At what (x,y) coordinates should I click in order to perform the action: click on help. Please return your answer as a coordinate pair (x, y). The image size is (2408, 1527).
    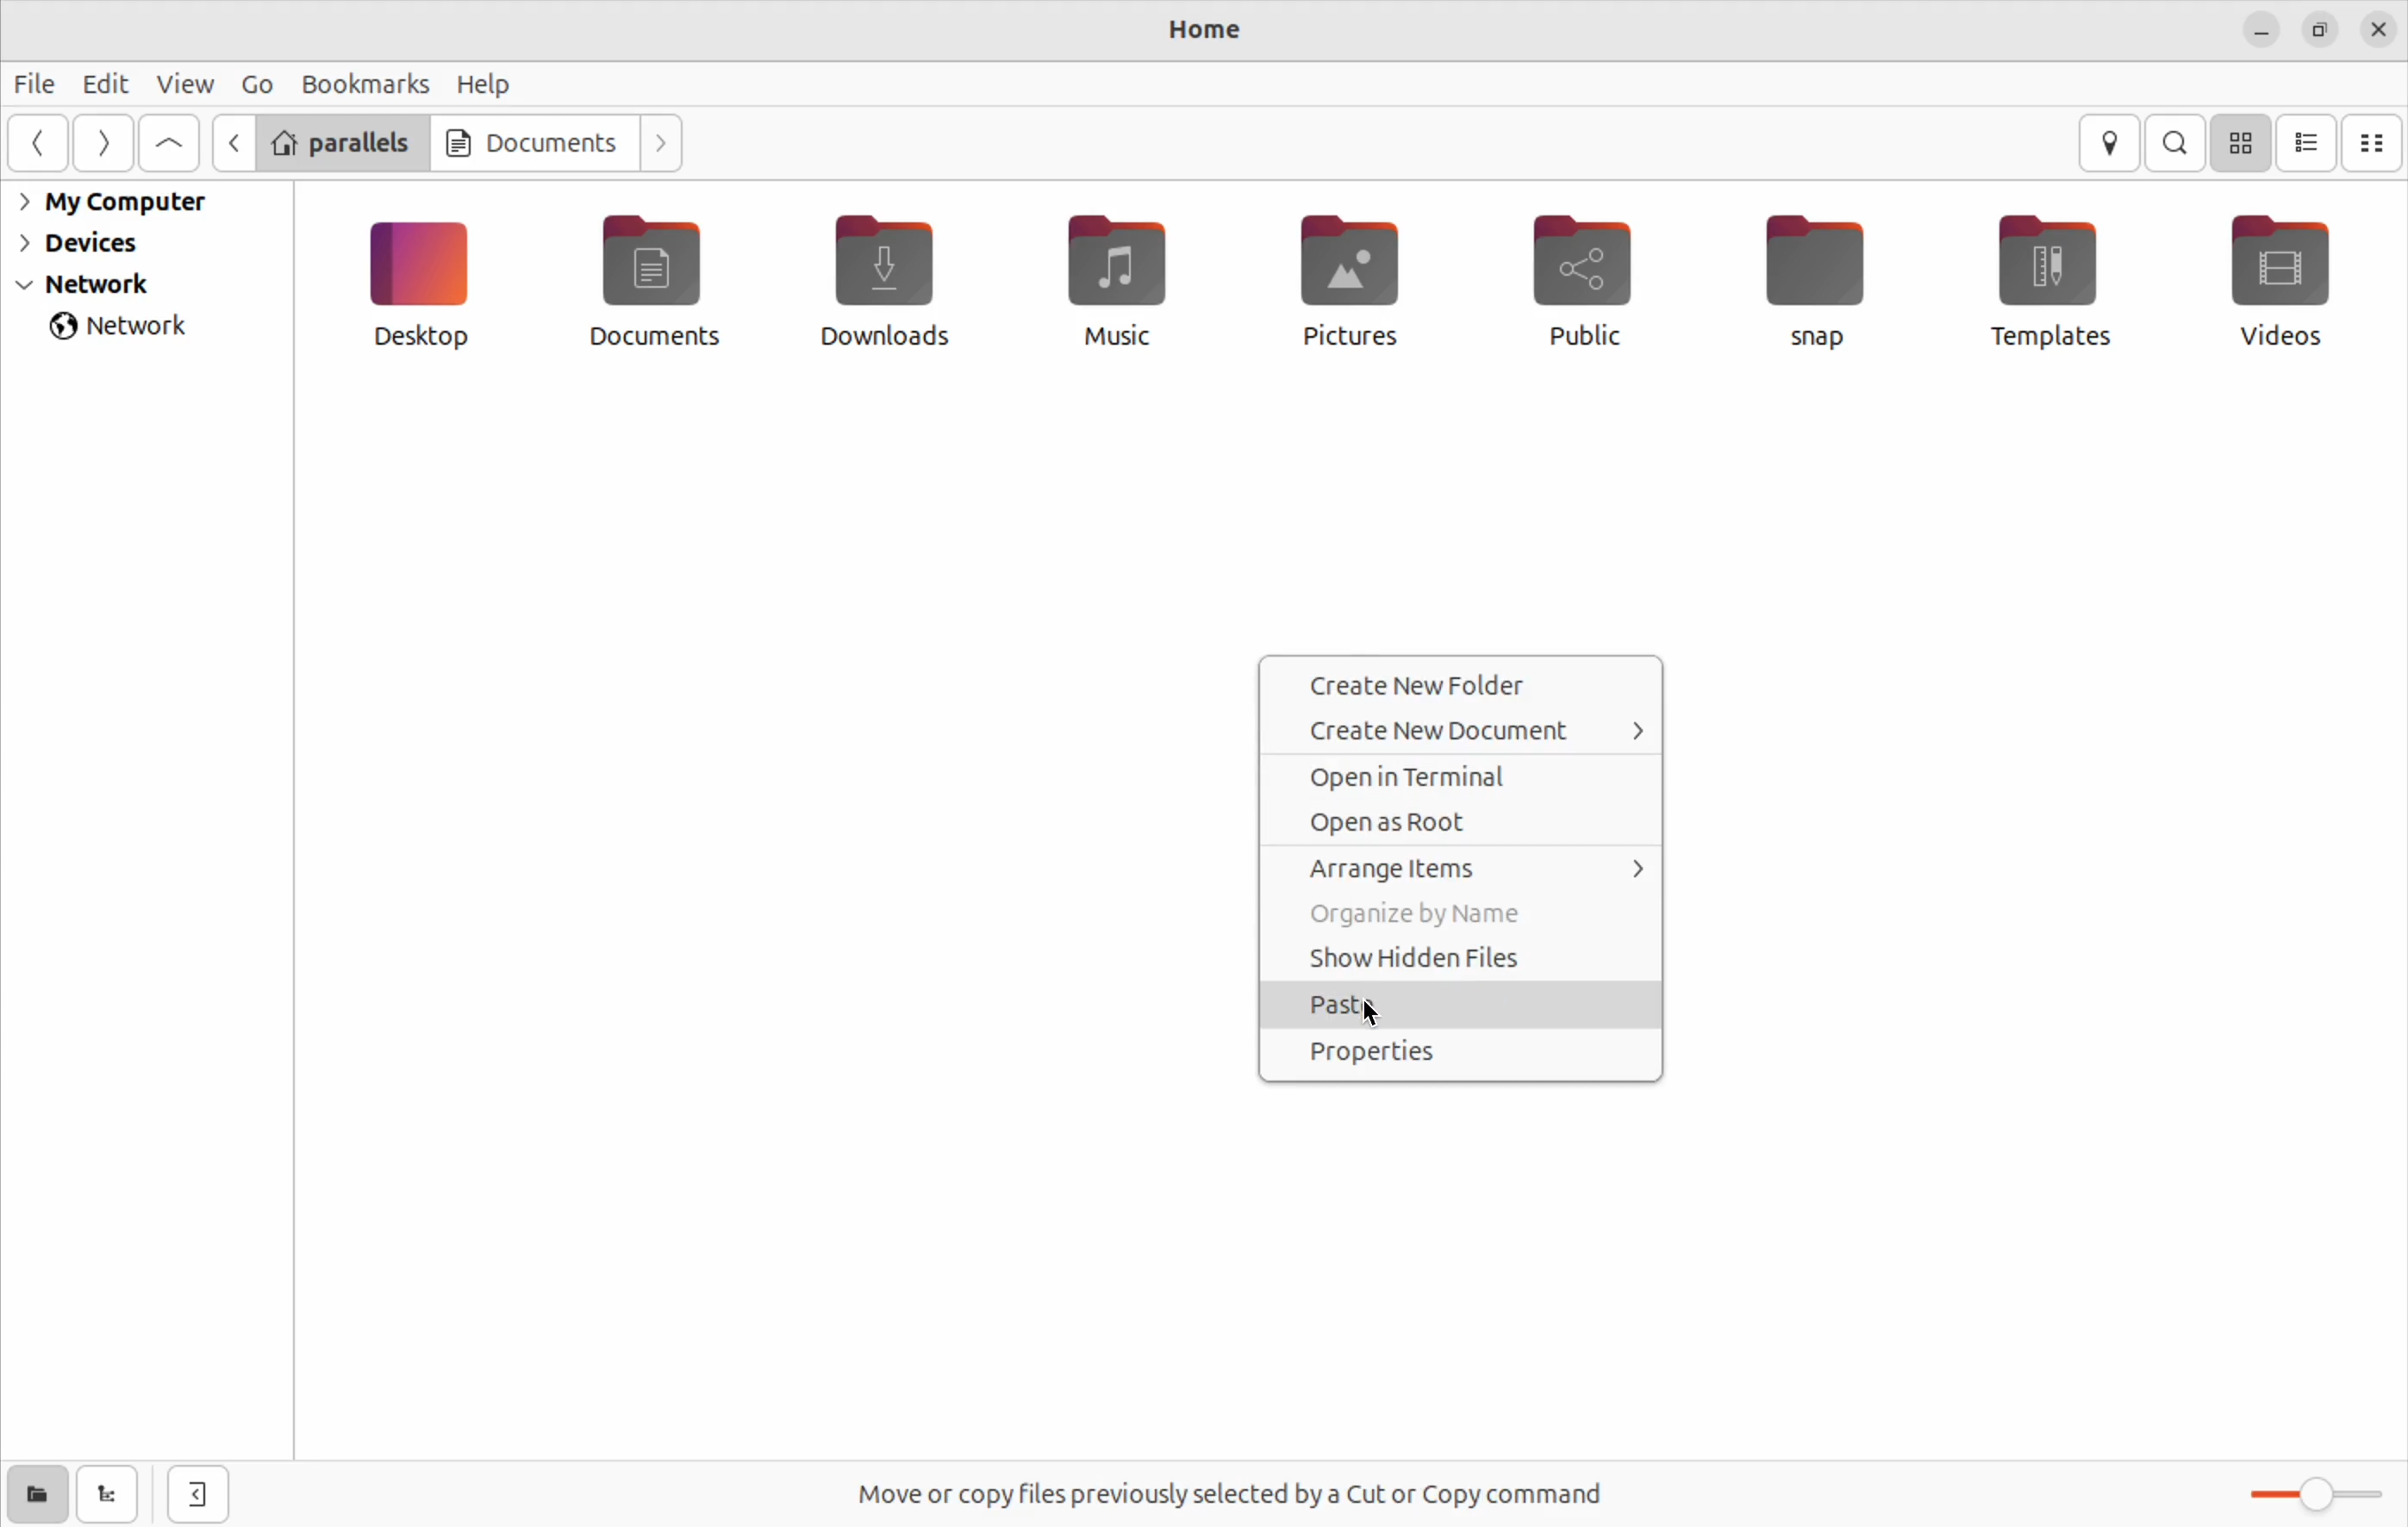
    Looking at the image, I should click on (482, 86).